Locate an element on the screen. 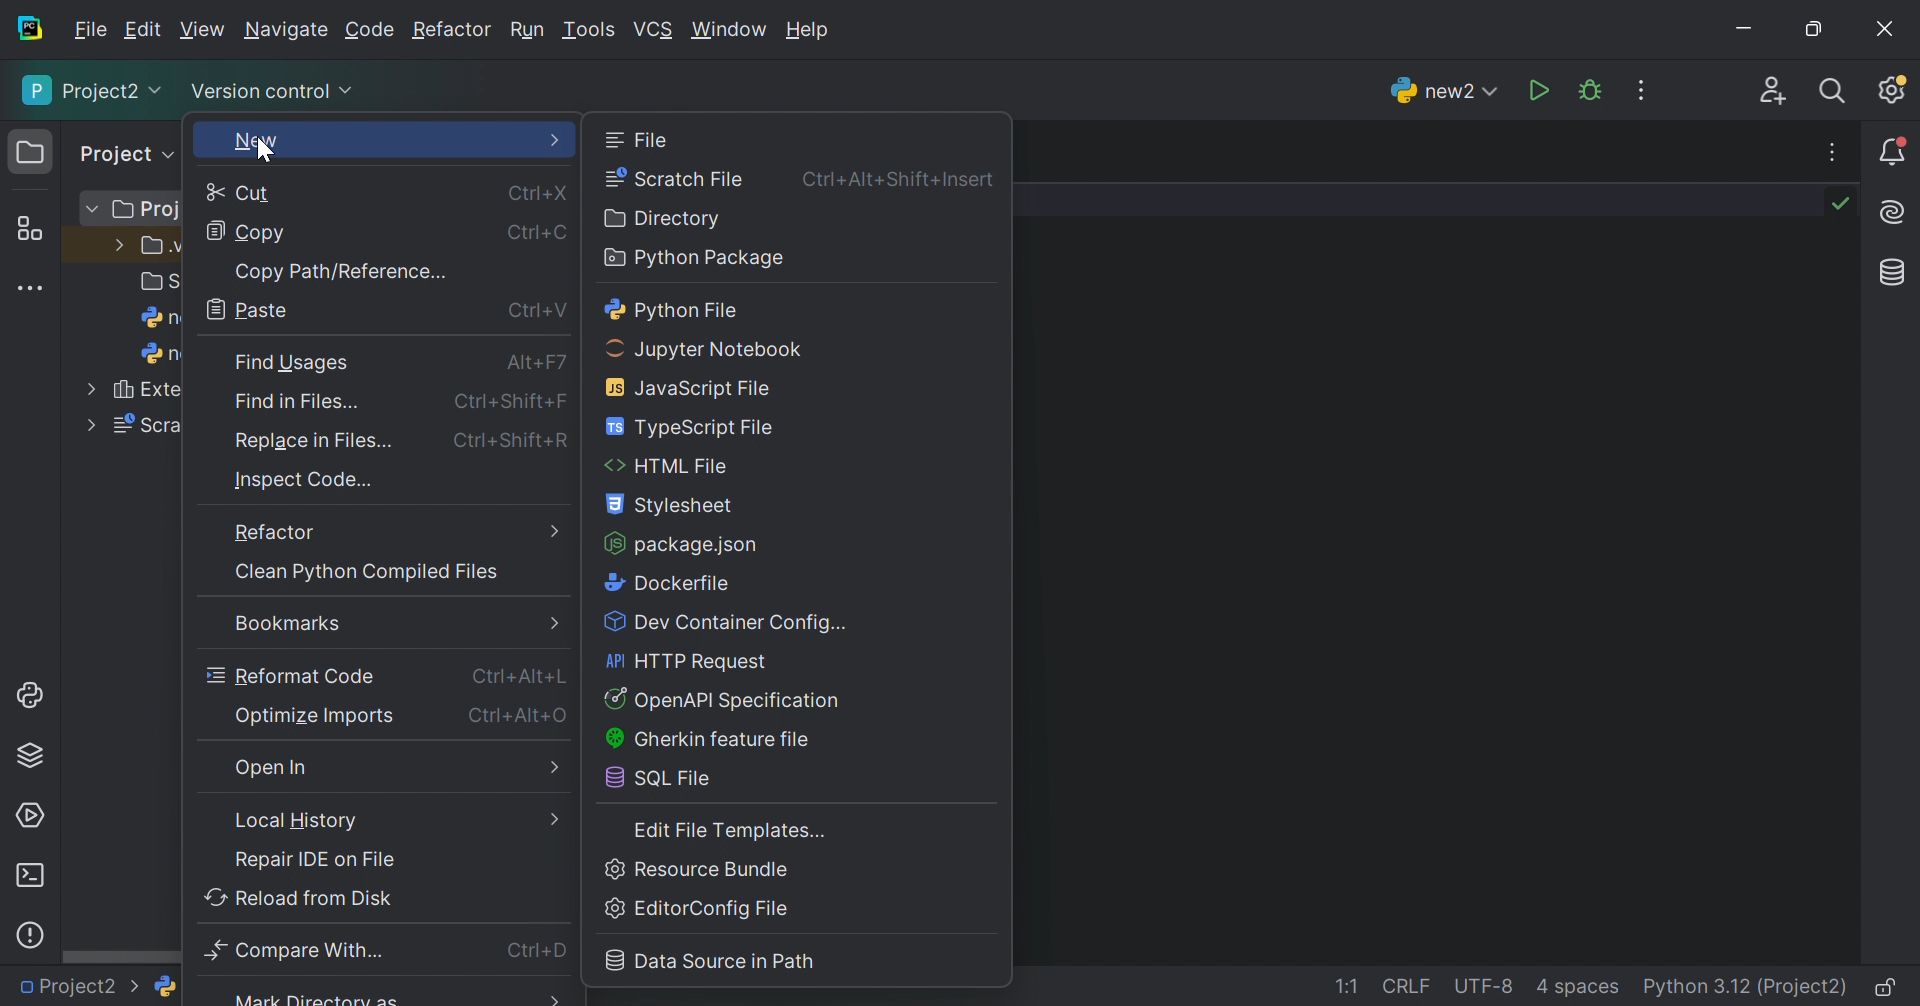  More is located at coordinates (89, 386).